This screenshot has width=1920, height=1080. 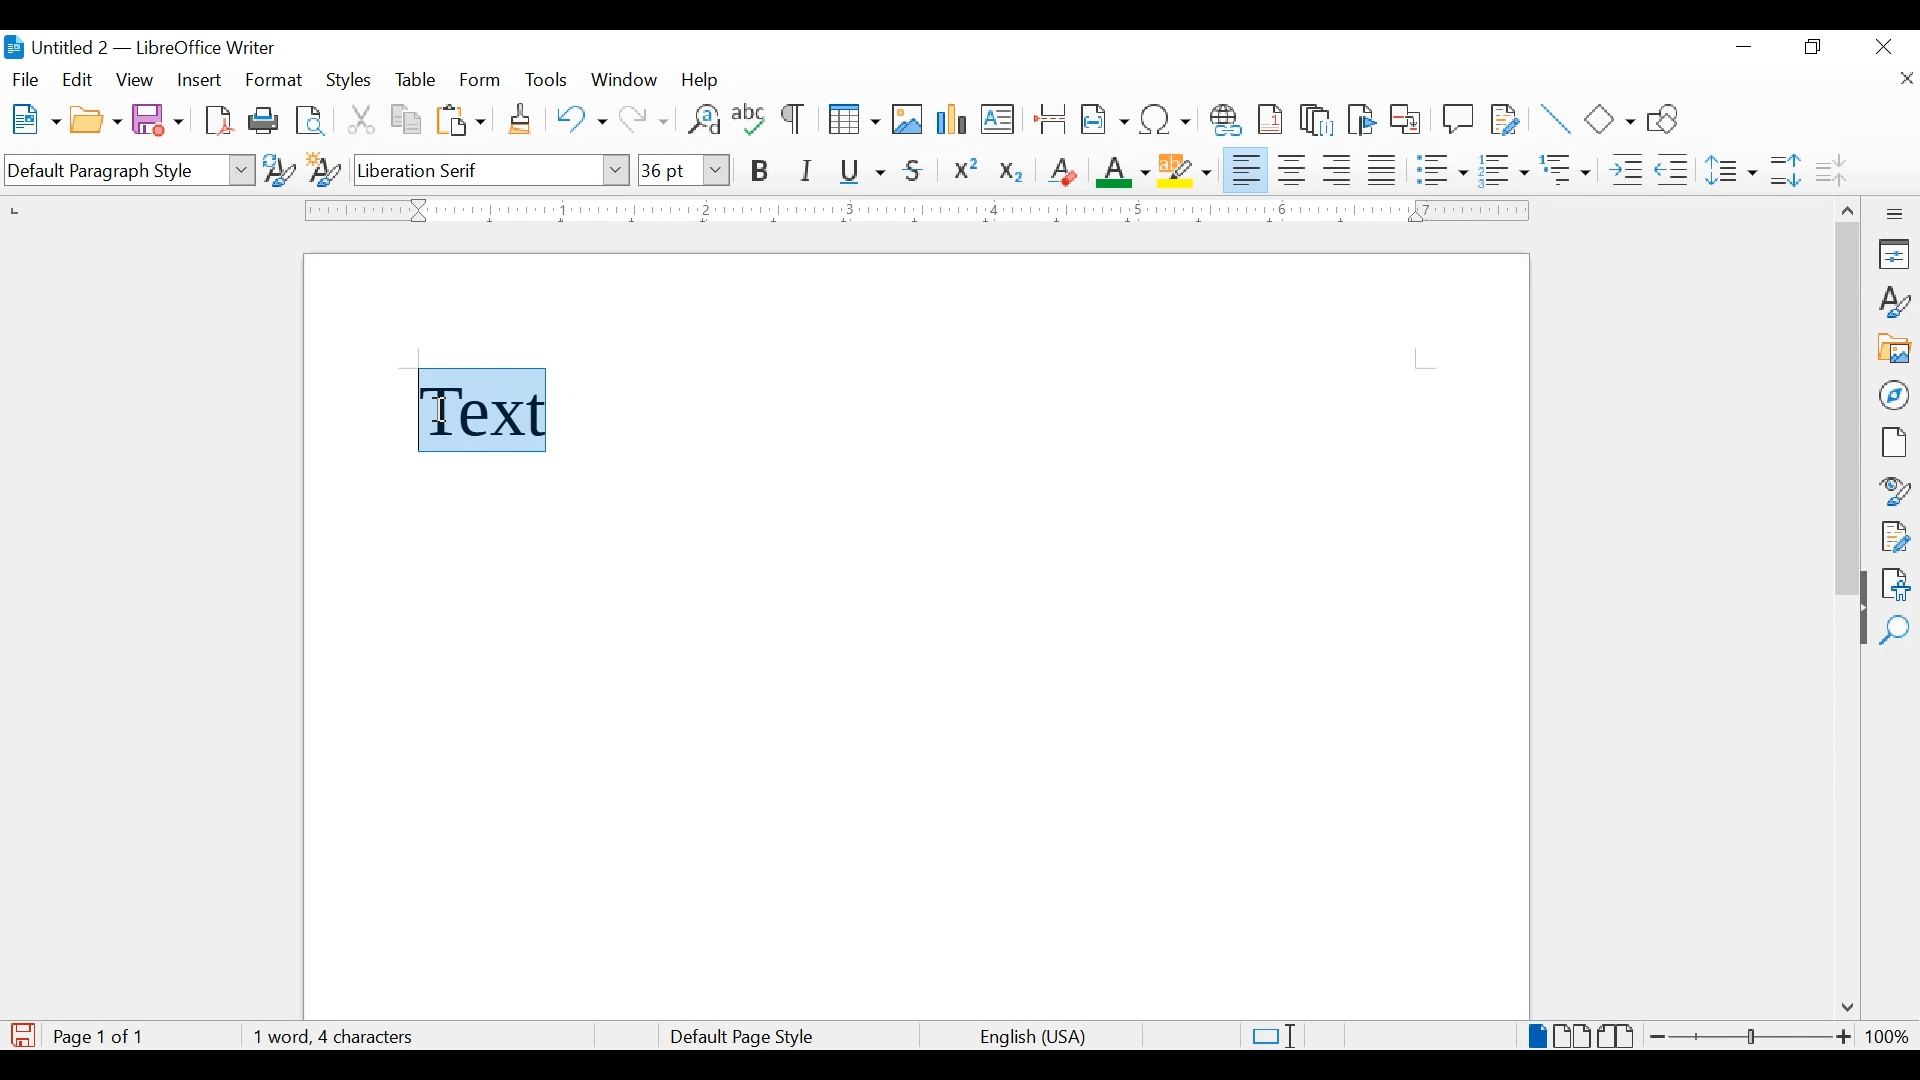 I want to click on save , so click(x=159, y=119).